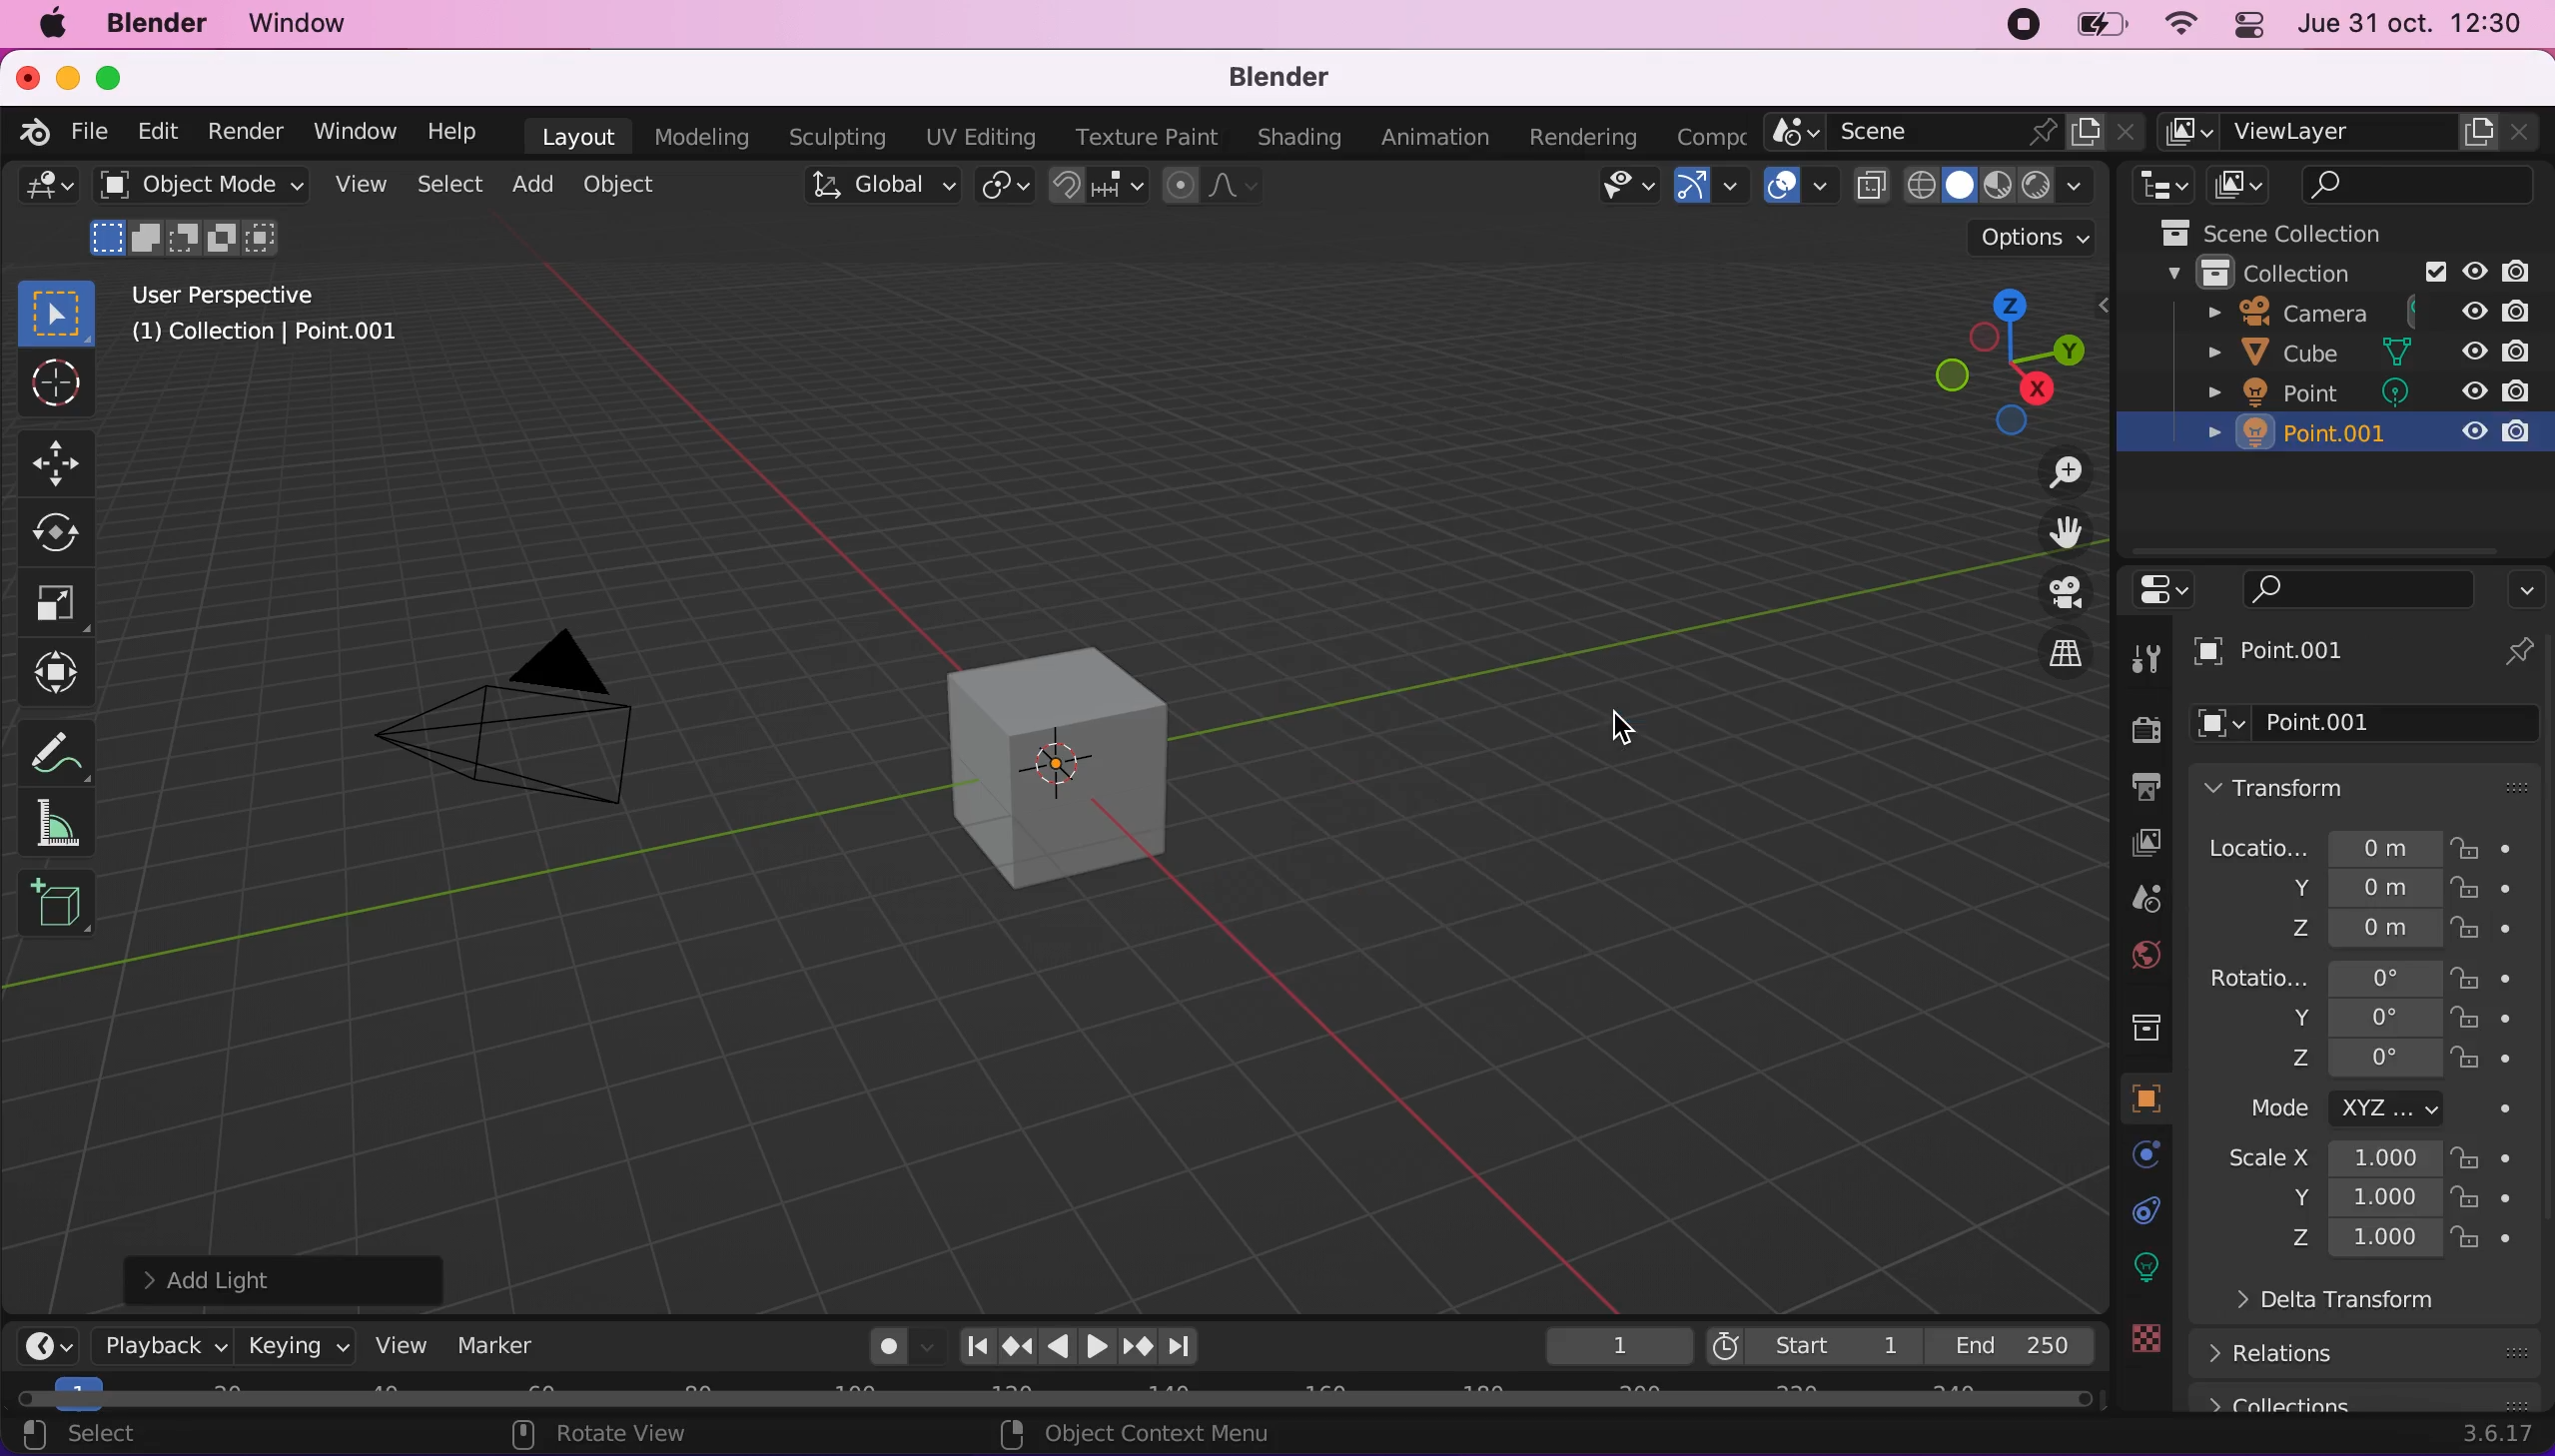  Describe the element at coordinates (2479, 310) in the screenshot. I see `hide in viewpoint` at that location.